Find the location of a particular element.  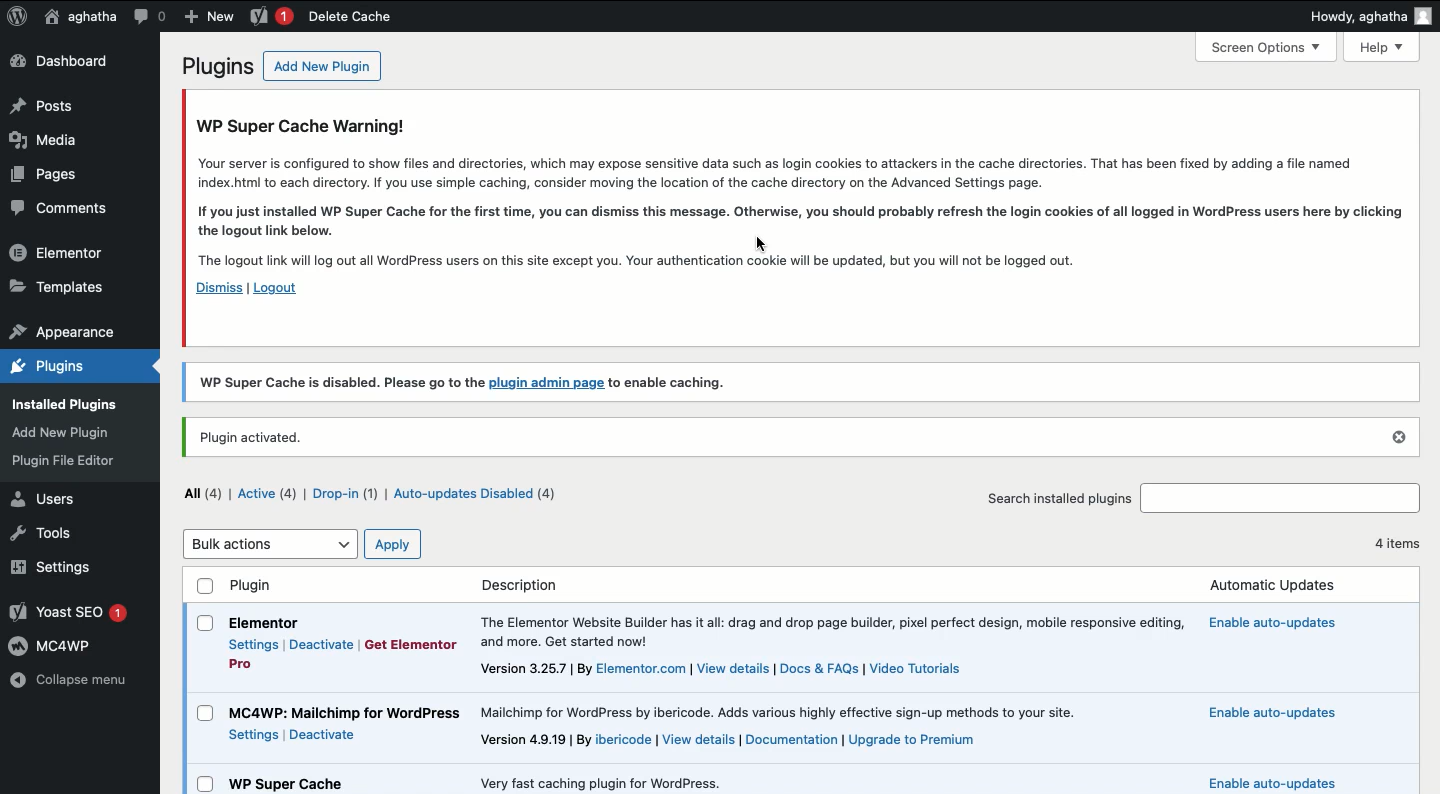

plugins is located at coordinates (68, 364).